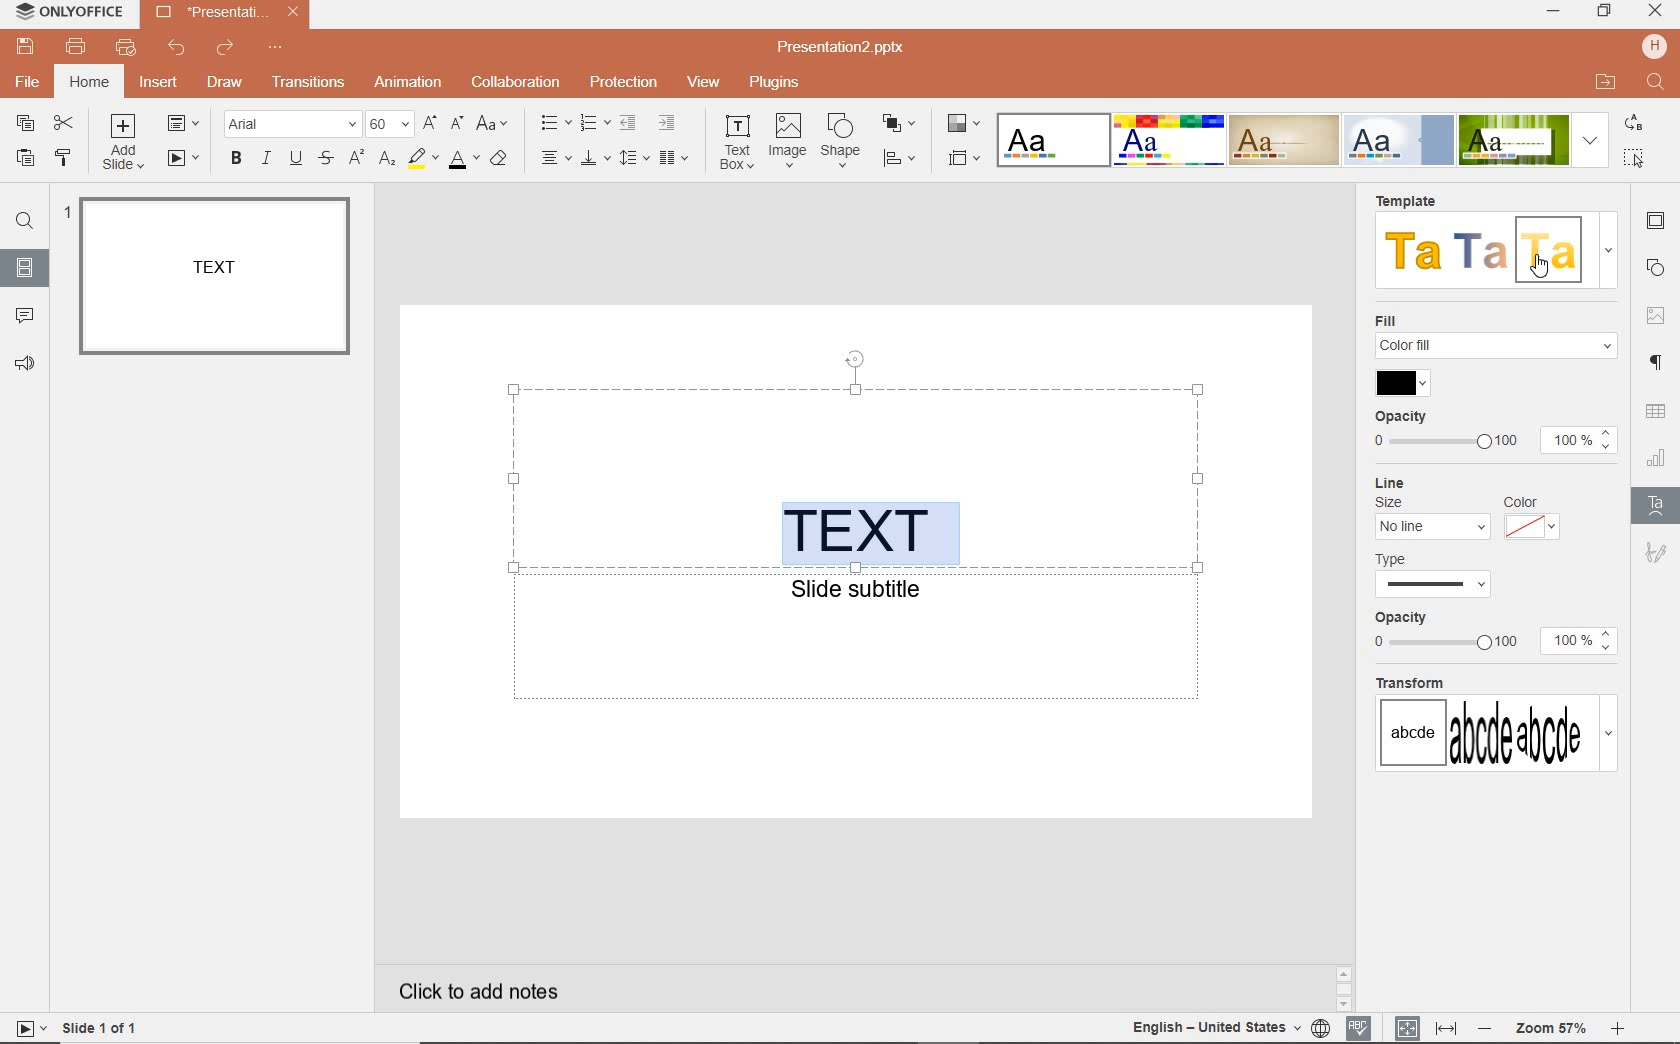 This screenshot has height=1044, width=1680. I want to click on SCROLLBAR, so click(1618, 988).